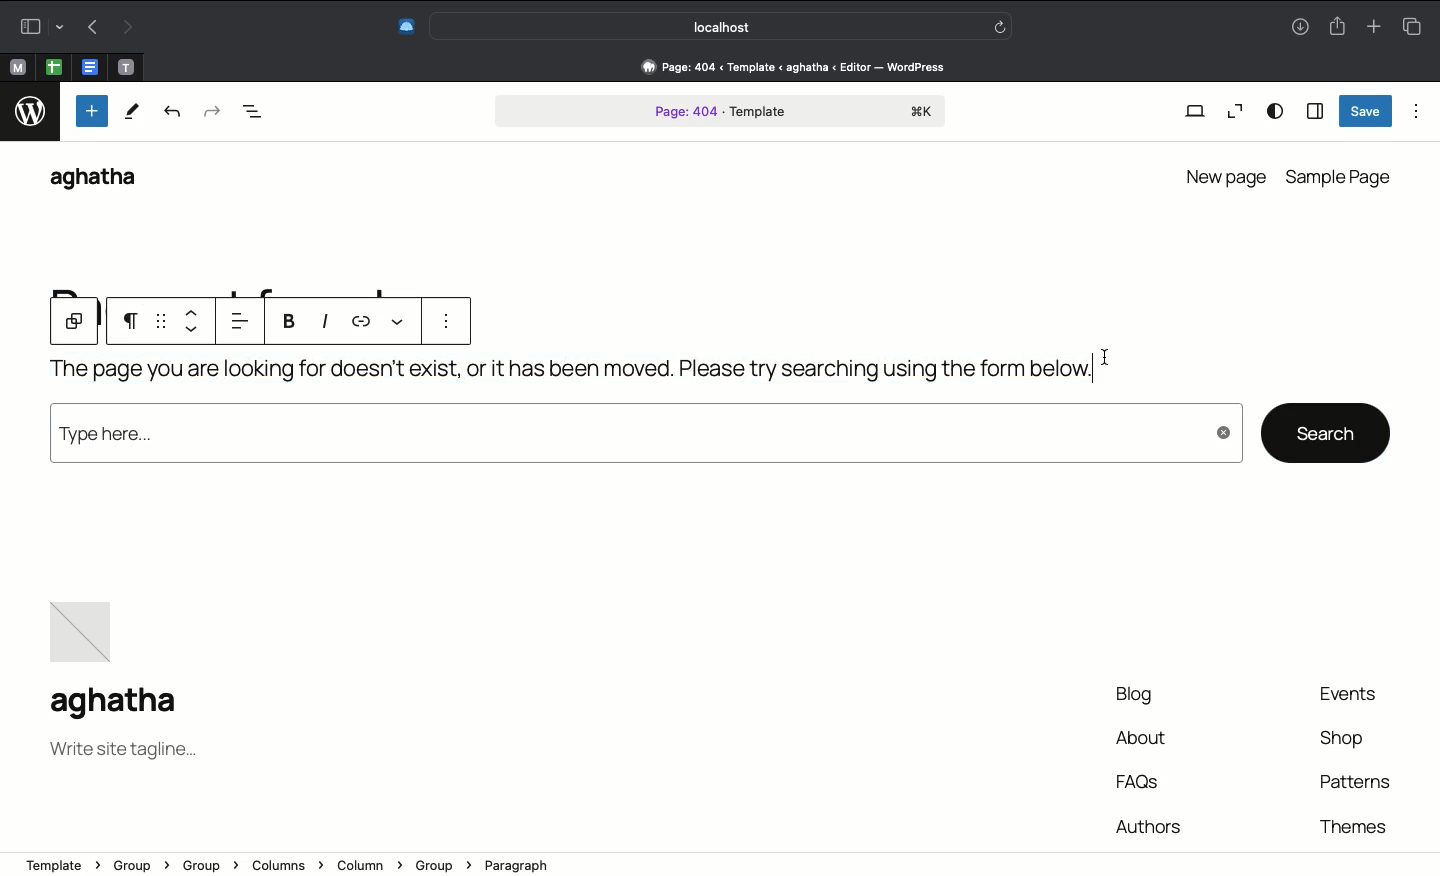 Image resolution: width=1440 pixels, height=876 pixels. Describe the element at coordinates (253, 114) in the screenshot. I see `Document overview` at that location.